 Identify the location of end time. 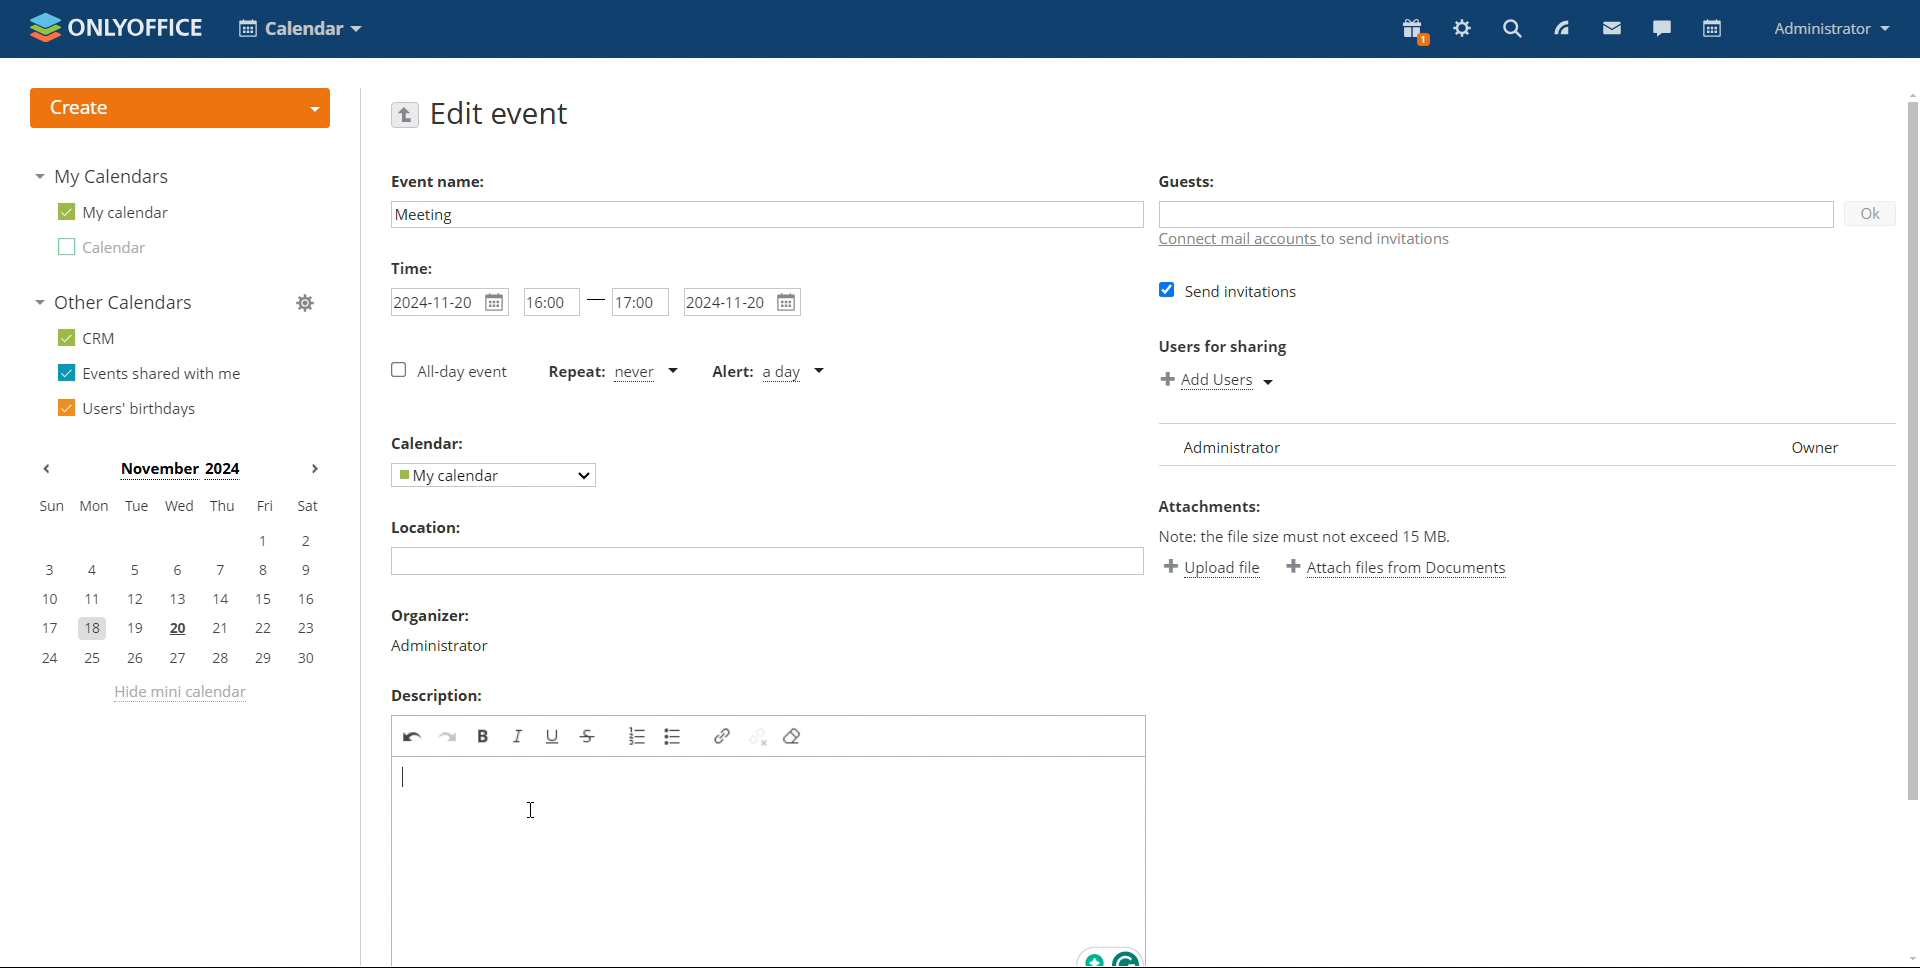
(640, 302).